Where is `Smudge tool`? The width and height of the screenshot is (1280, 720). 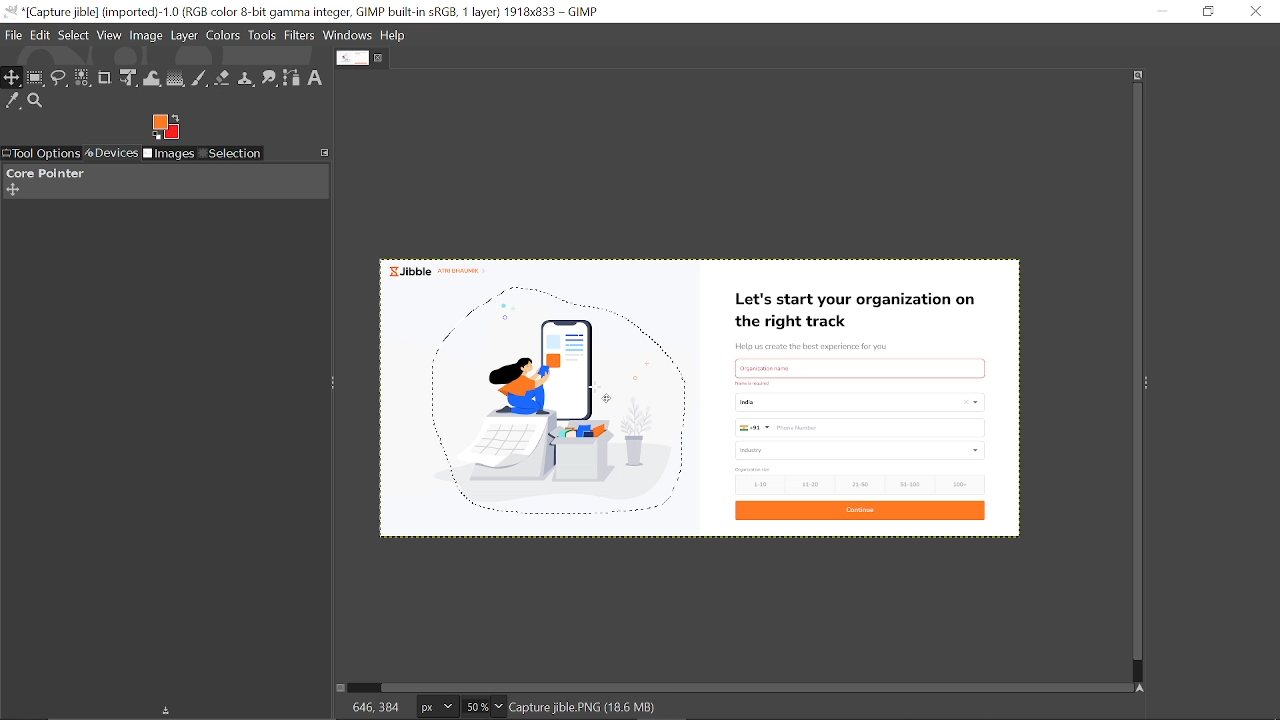
Smudge tool is located at coordinates (271, 79).